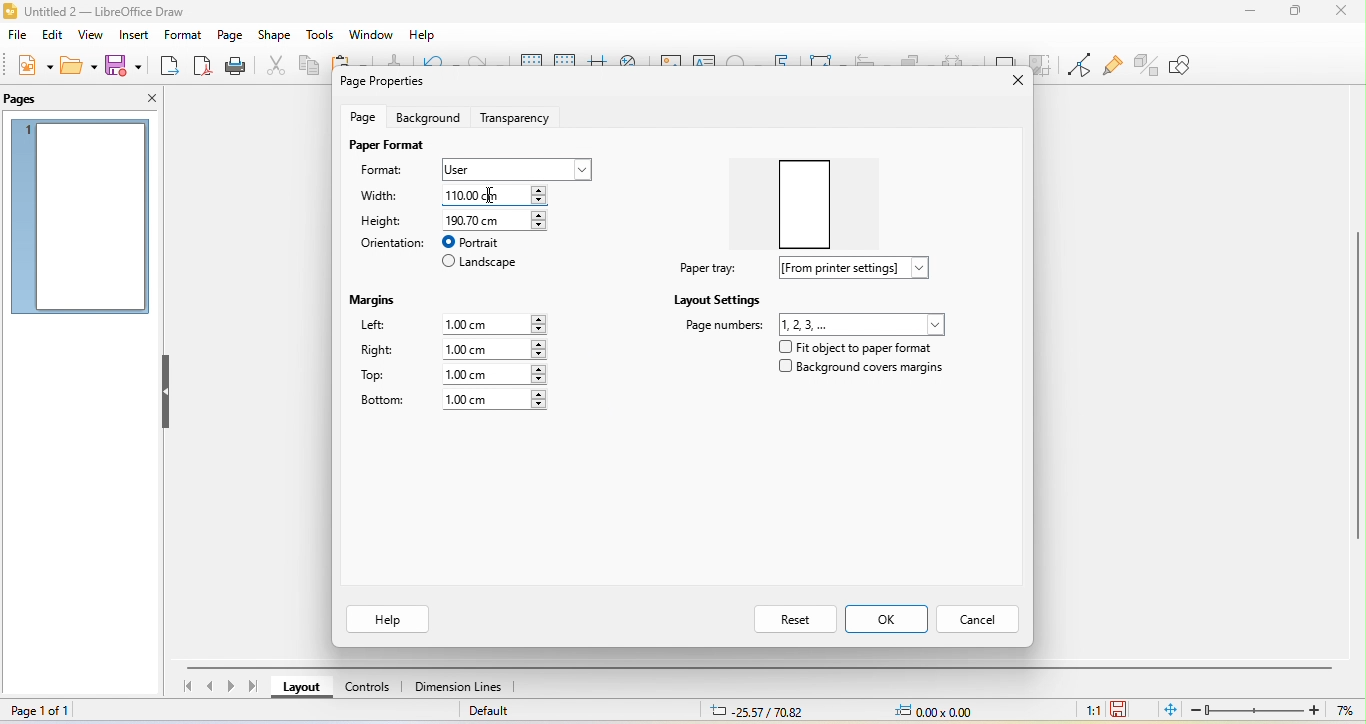  Describe the element at coordinates (1251, 10) in the screenshot. I see `minimize` at that location.